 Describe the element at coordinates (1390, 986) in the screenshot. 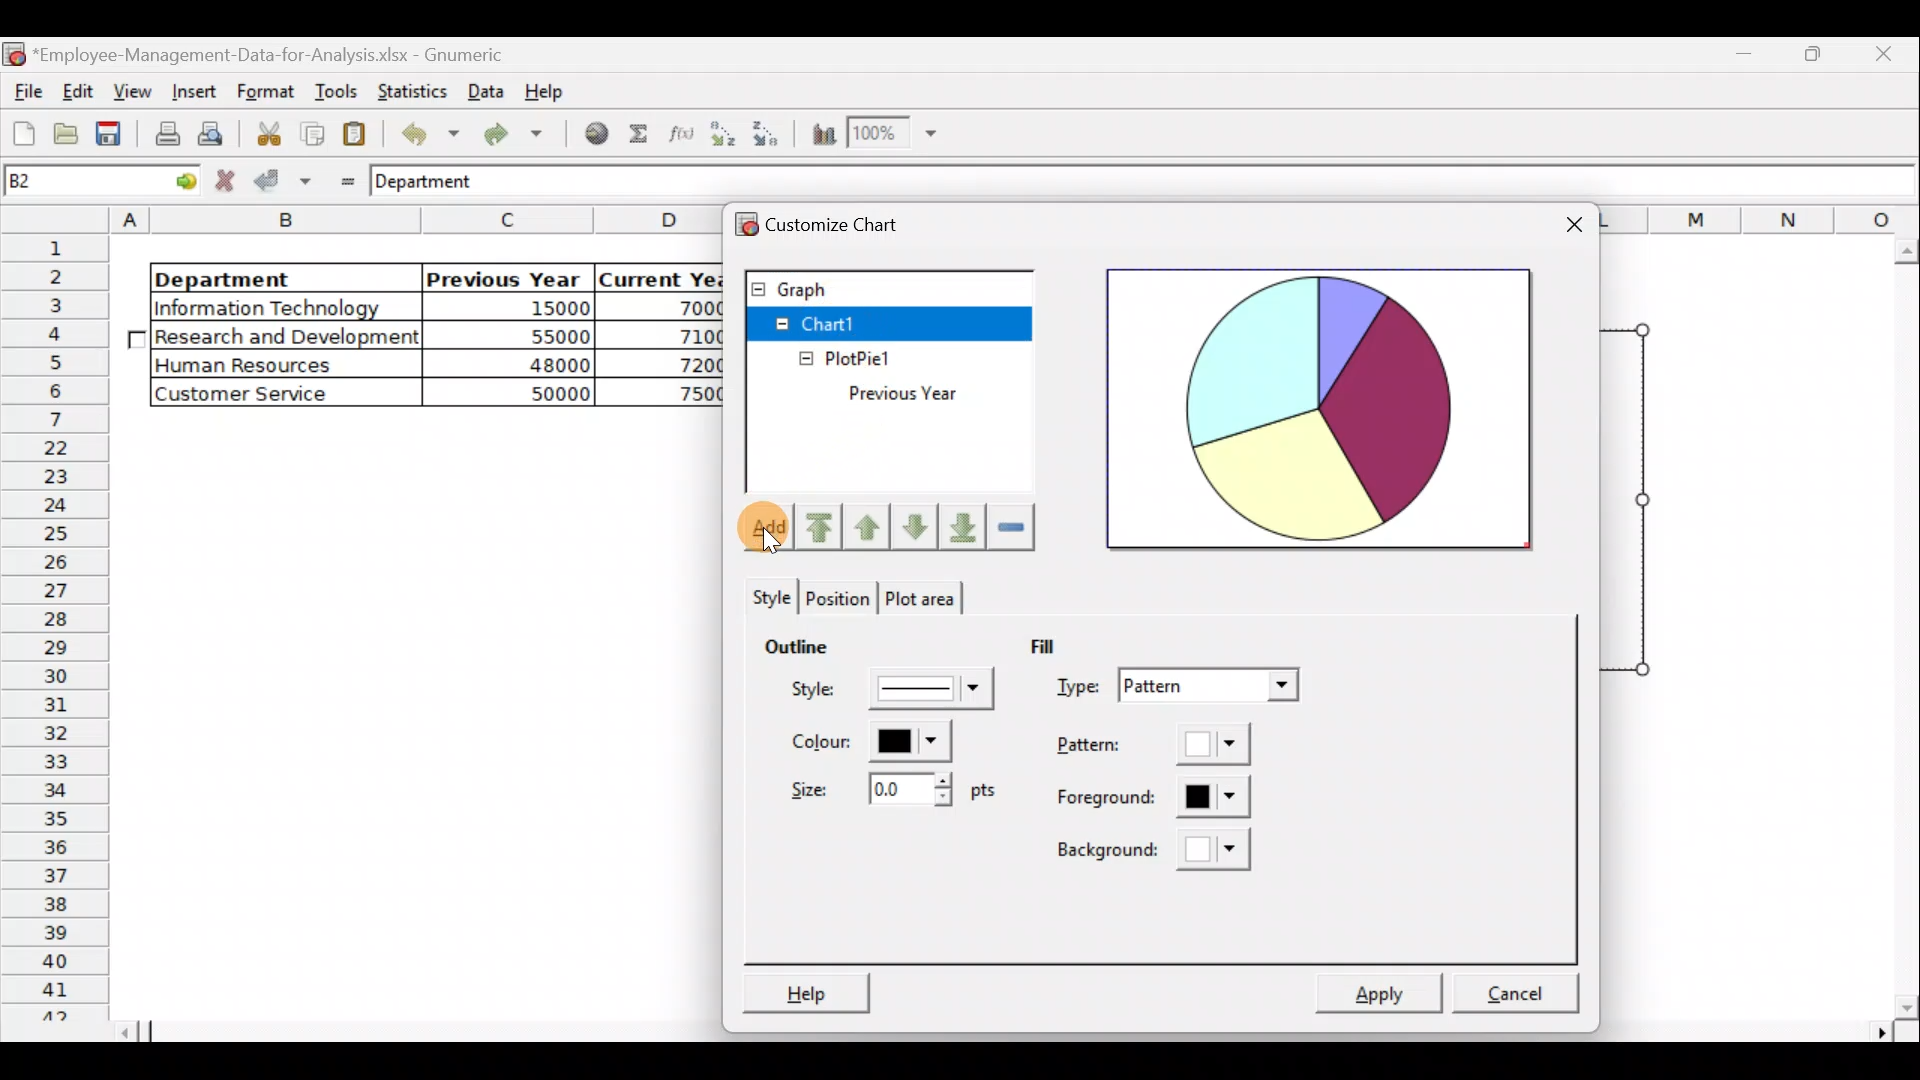

I see `Apply` at that location.